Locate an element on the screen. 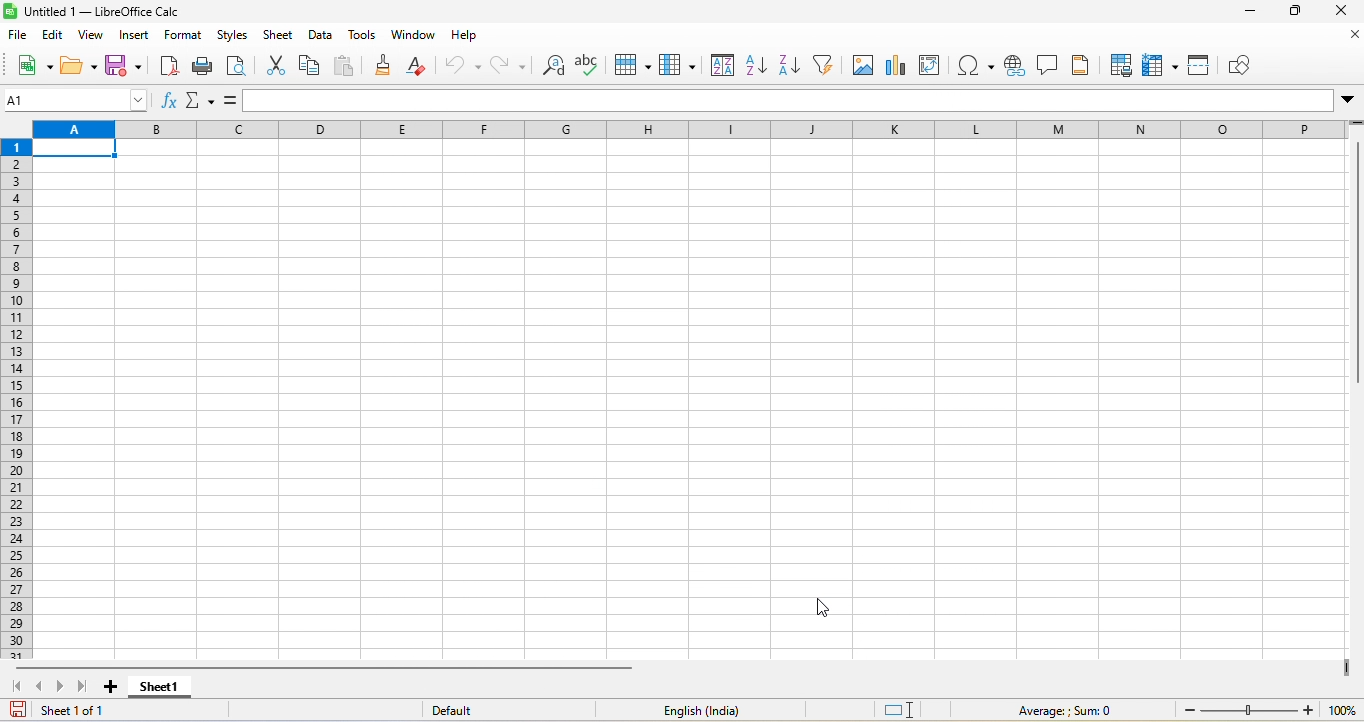 The image size is (1364, 722). show draw function is located at coordinates (1247, 64).